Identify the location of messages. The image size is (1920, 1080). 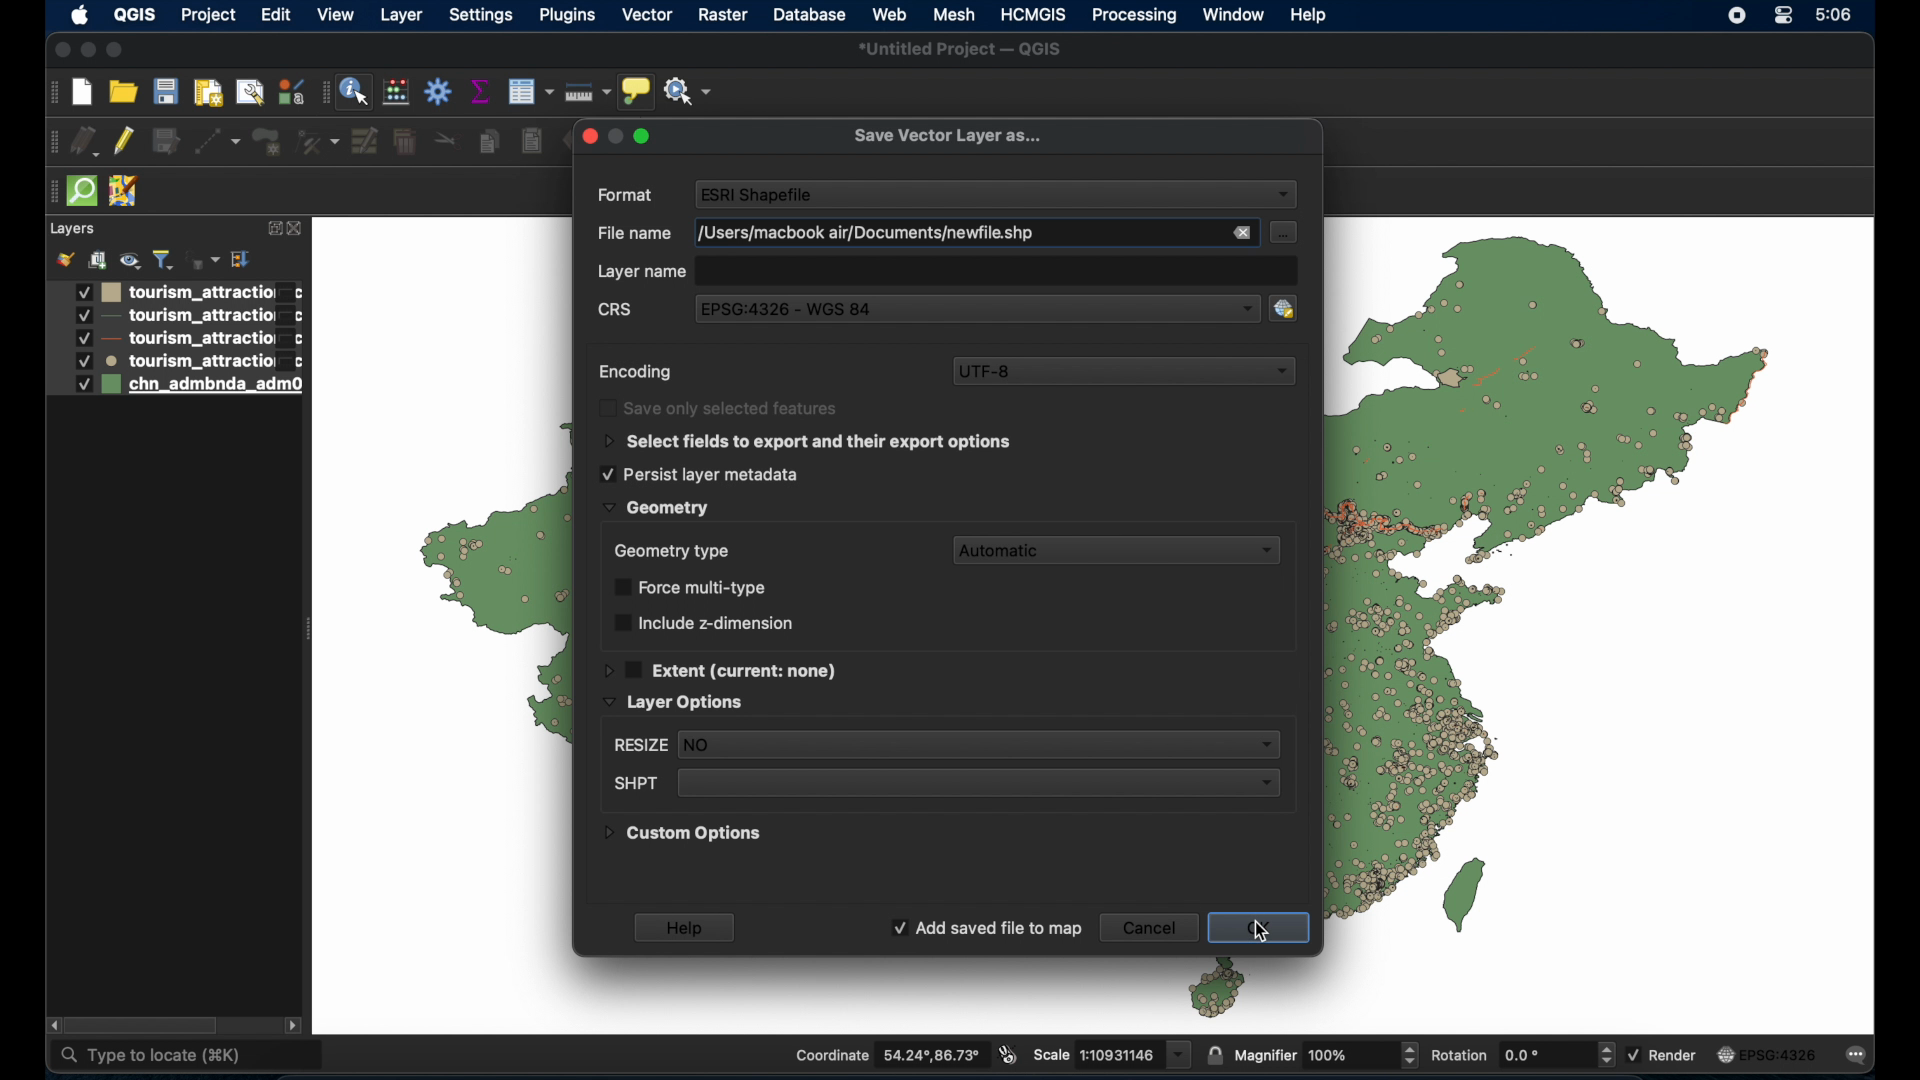
(1860, 1054).